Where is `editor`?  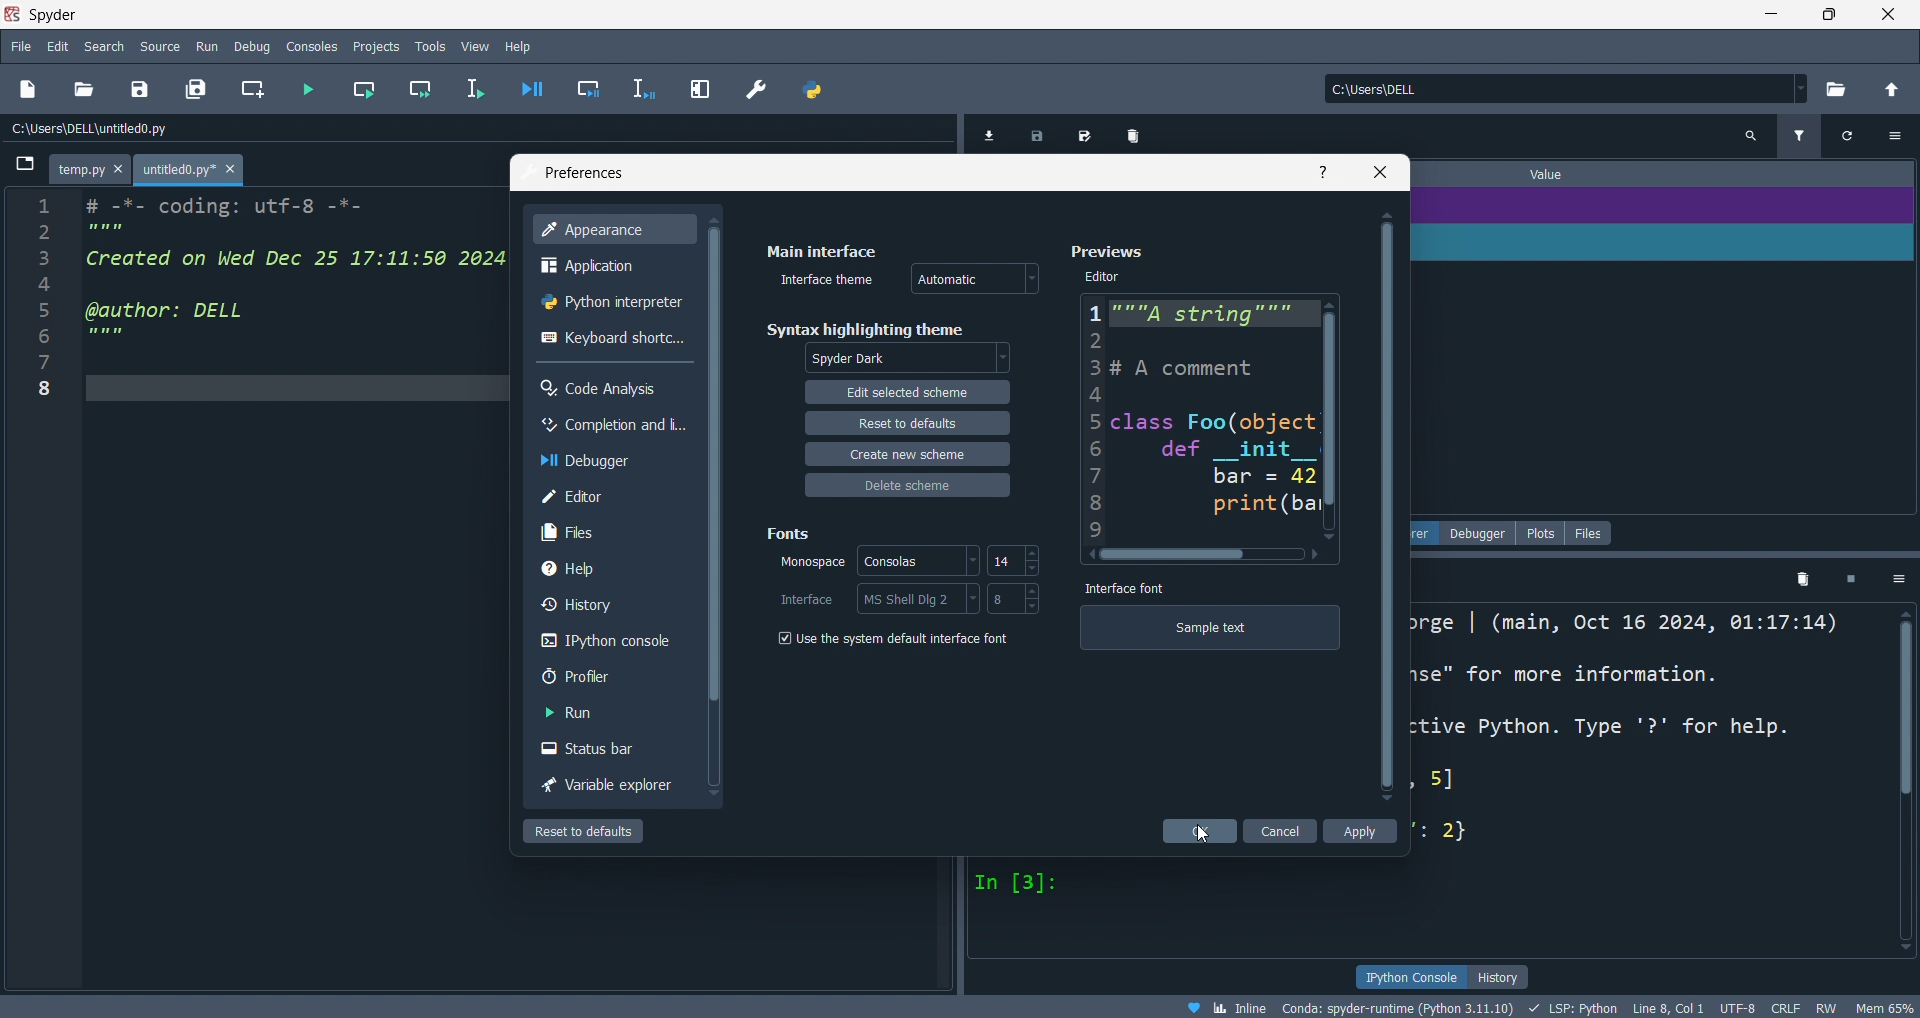
editor is located at coordinates (613, 494).